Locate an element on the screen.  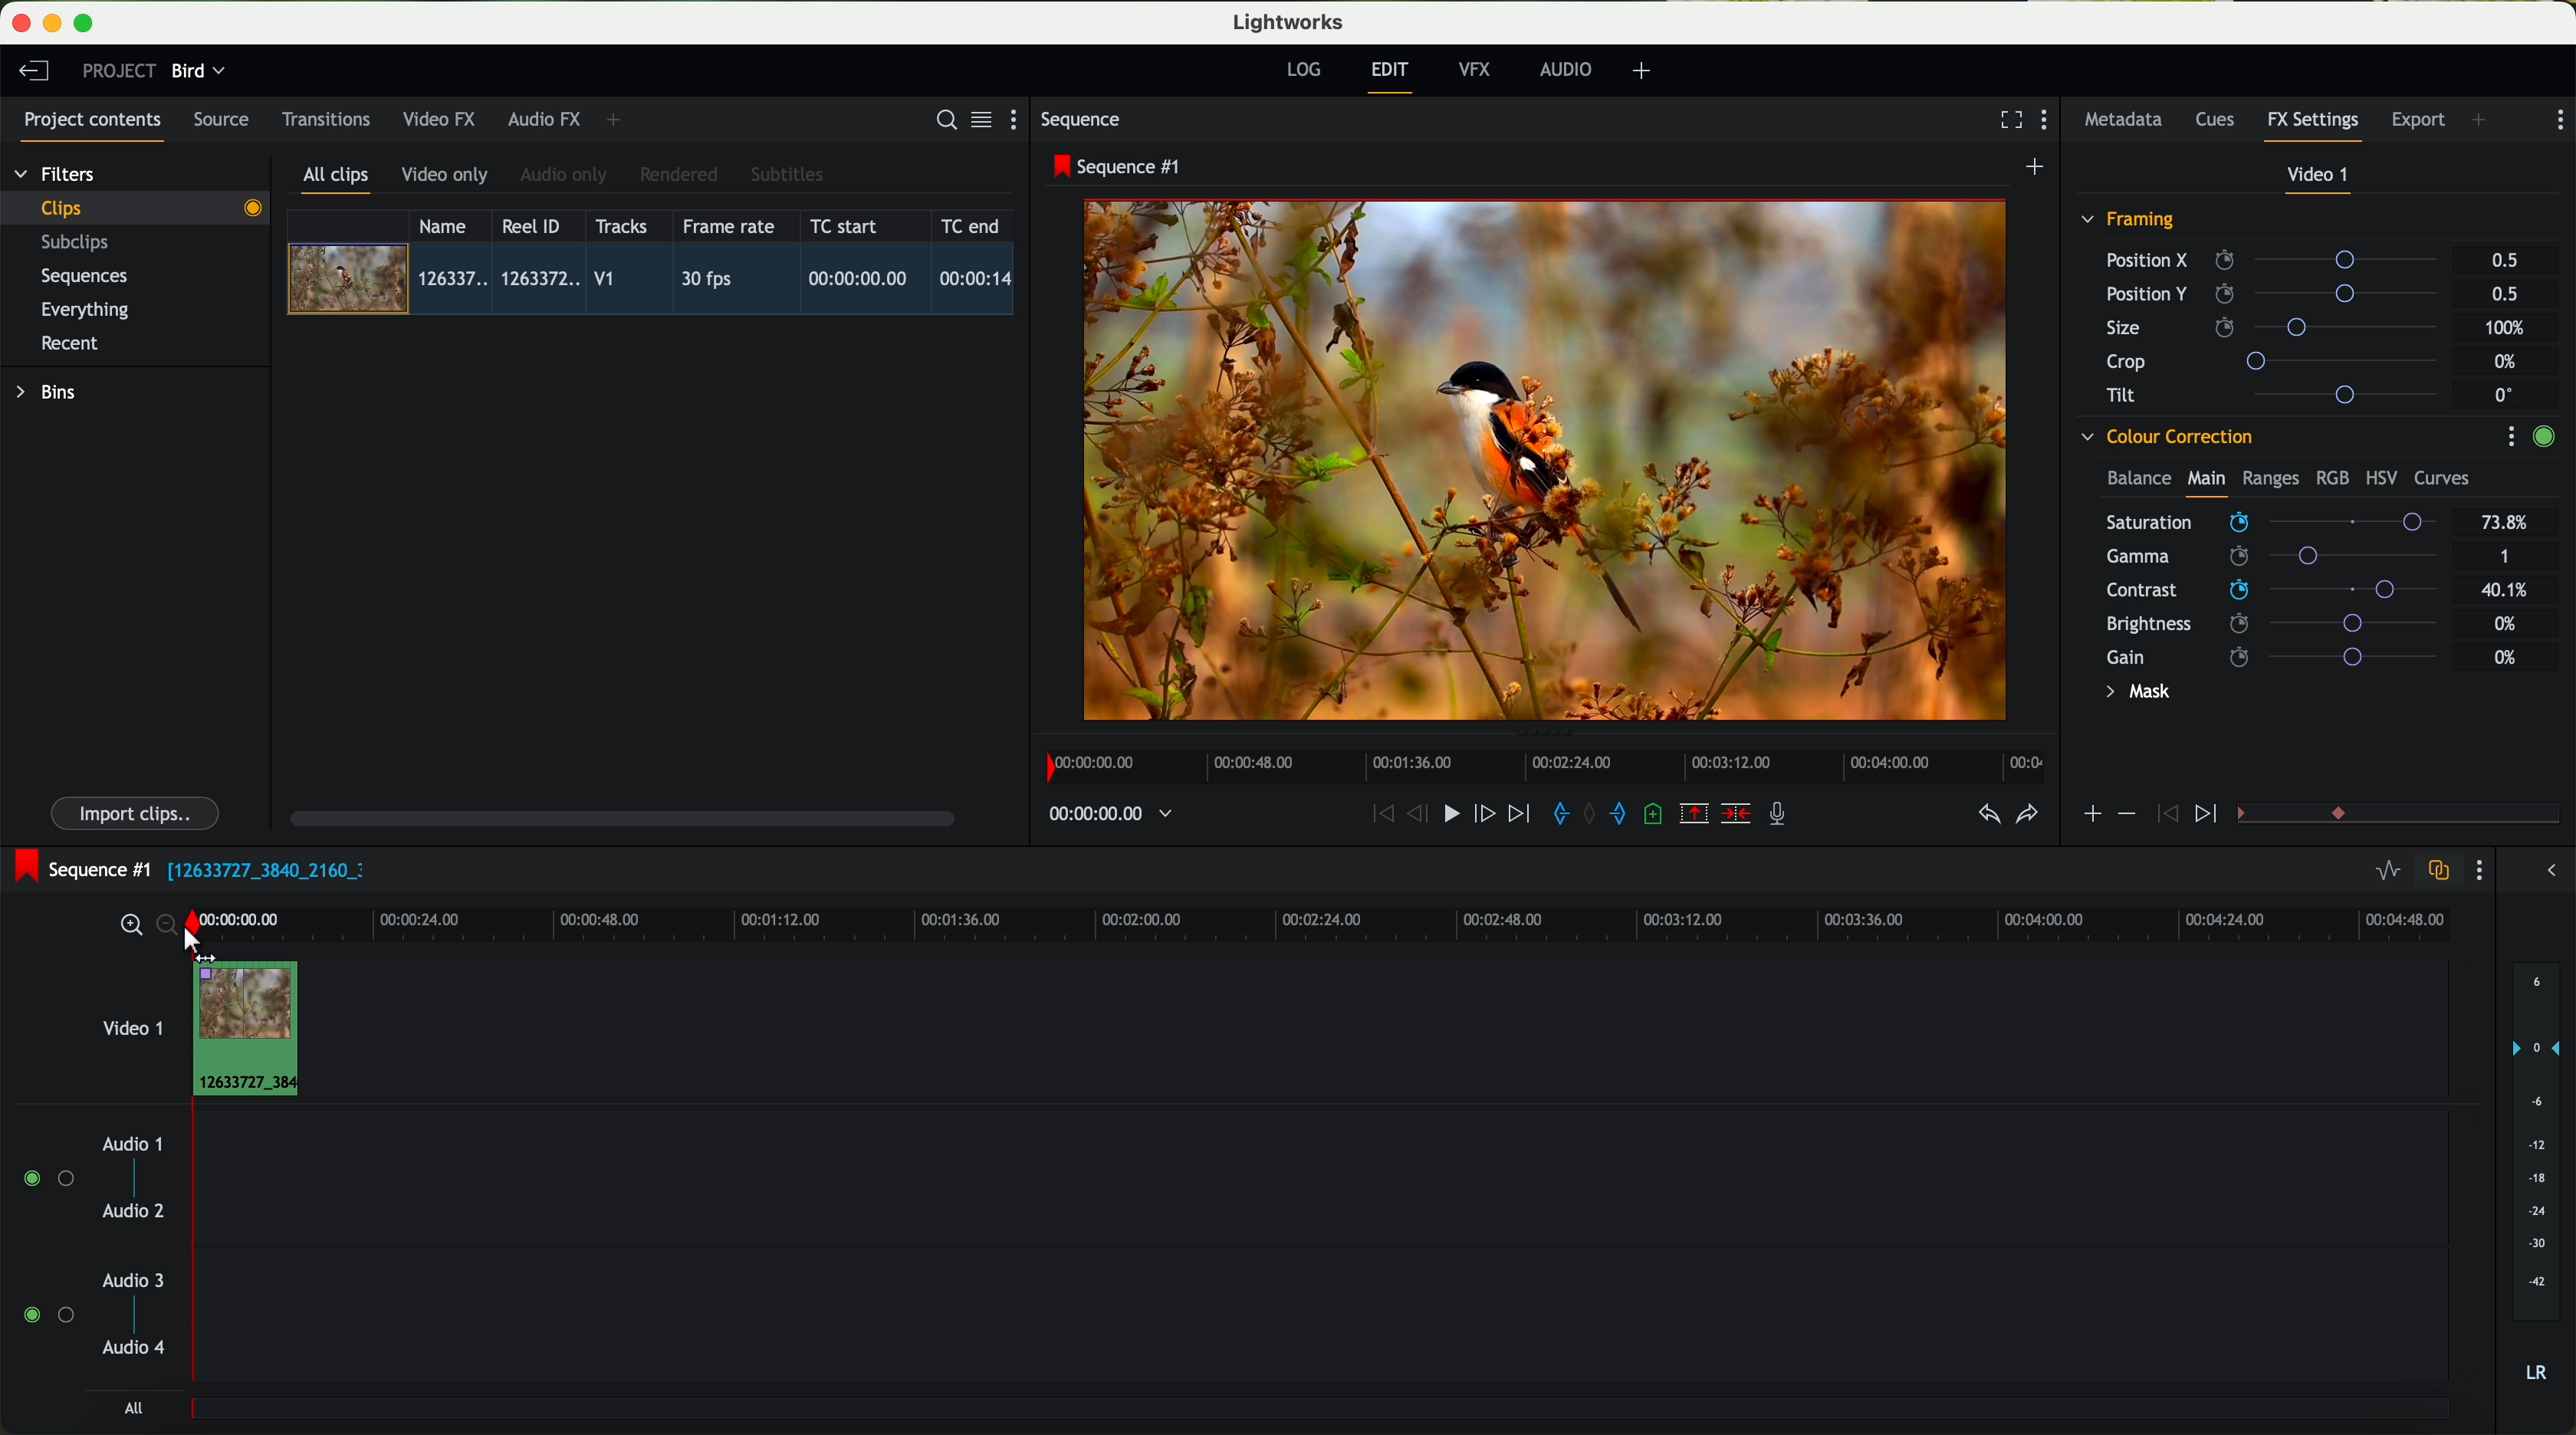
100% is located at coordinates (2510, 328).